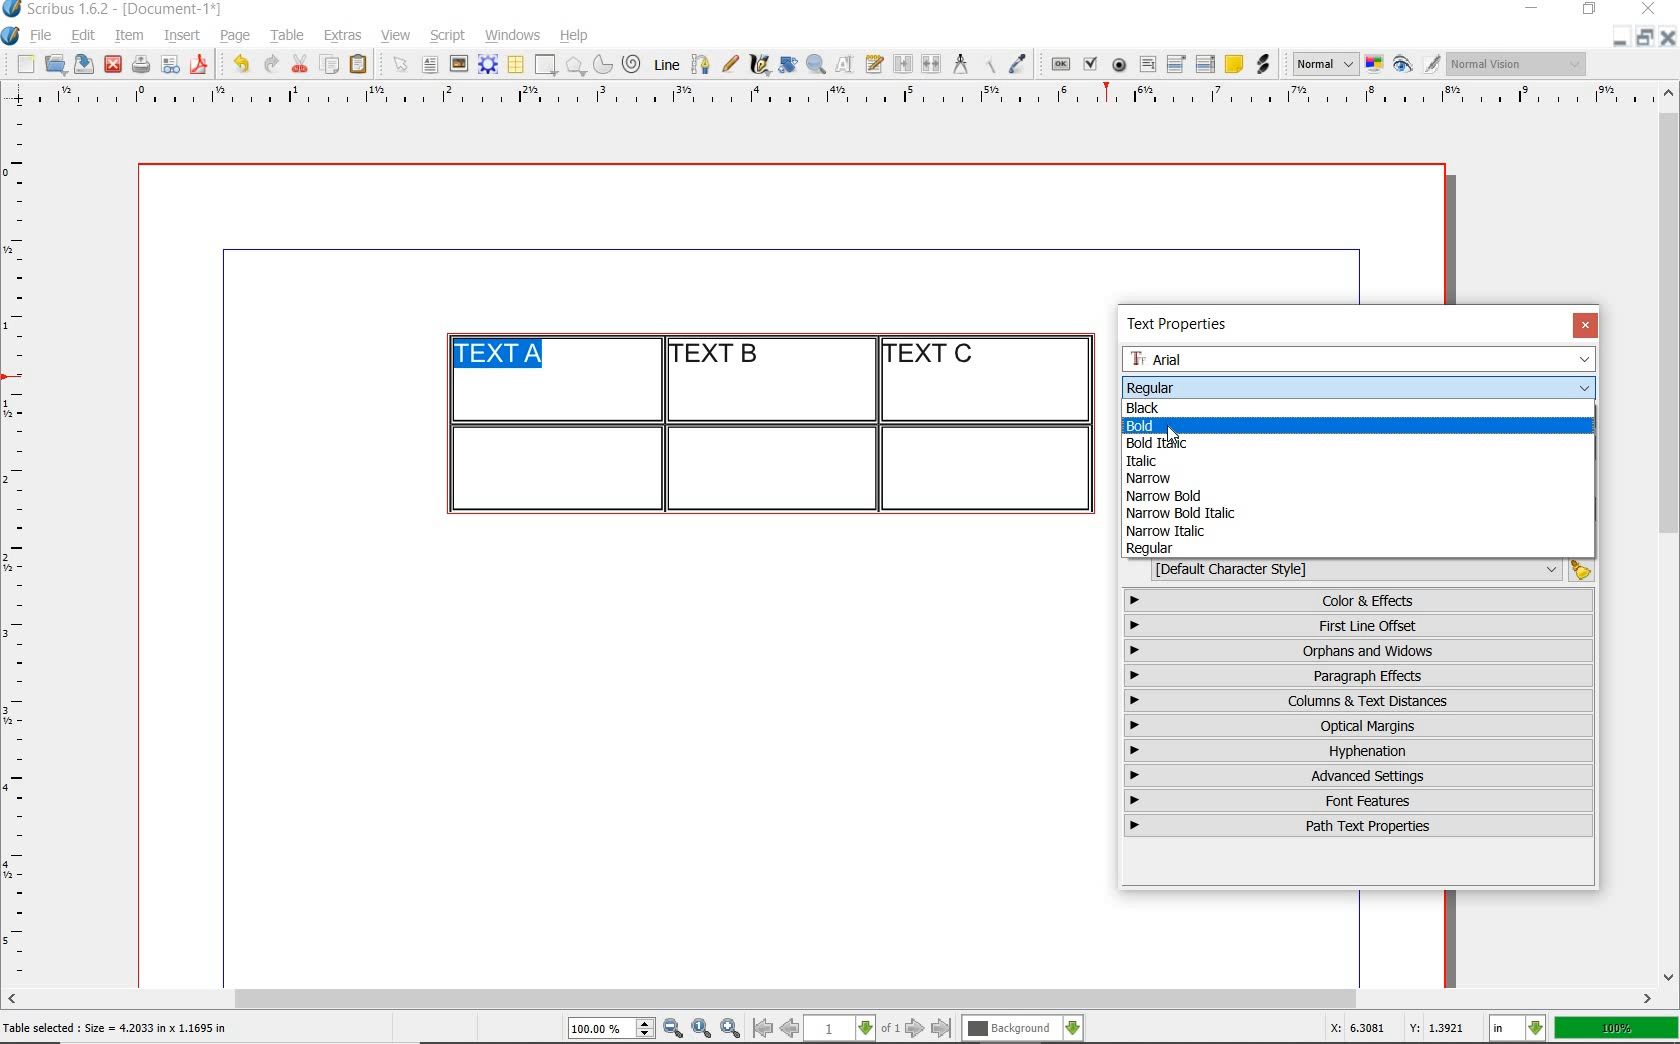 Image resolution: width=1680 pixels, height=1044 pixels. What do you see at coordinates (113, 65) in the screenshot?
I see `close` at bounding box center [113, 65].